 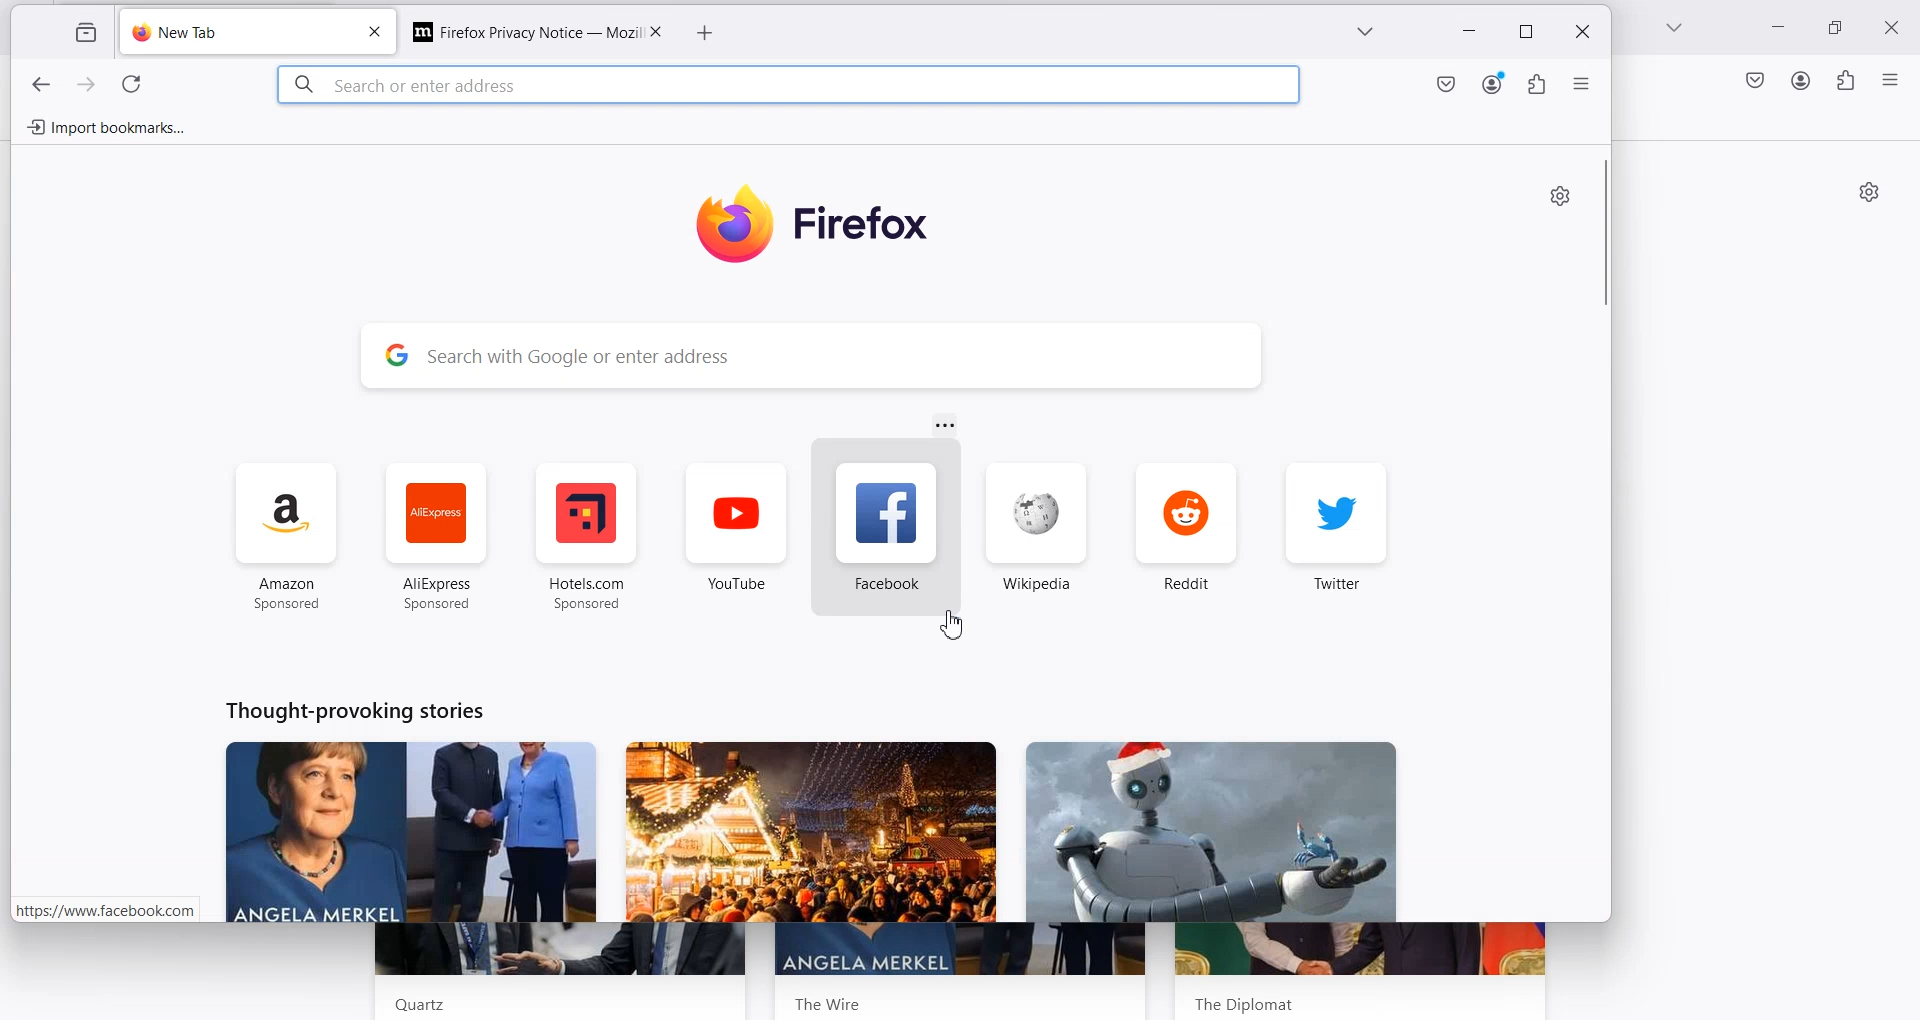 What do you see at coordinates (706, 34) in the screenshot?
I see `add new tab` at bounding box center [706, 34].